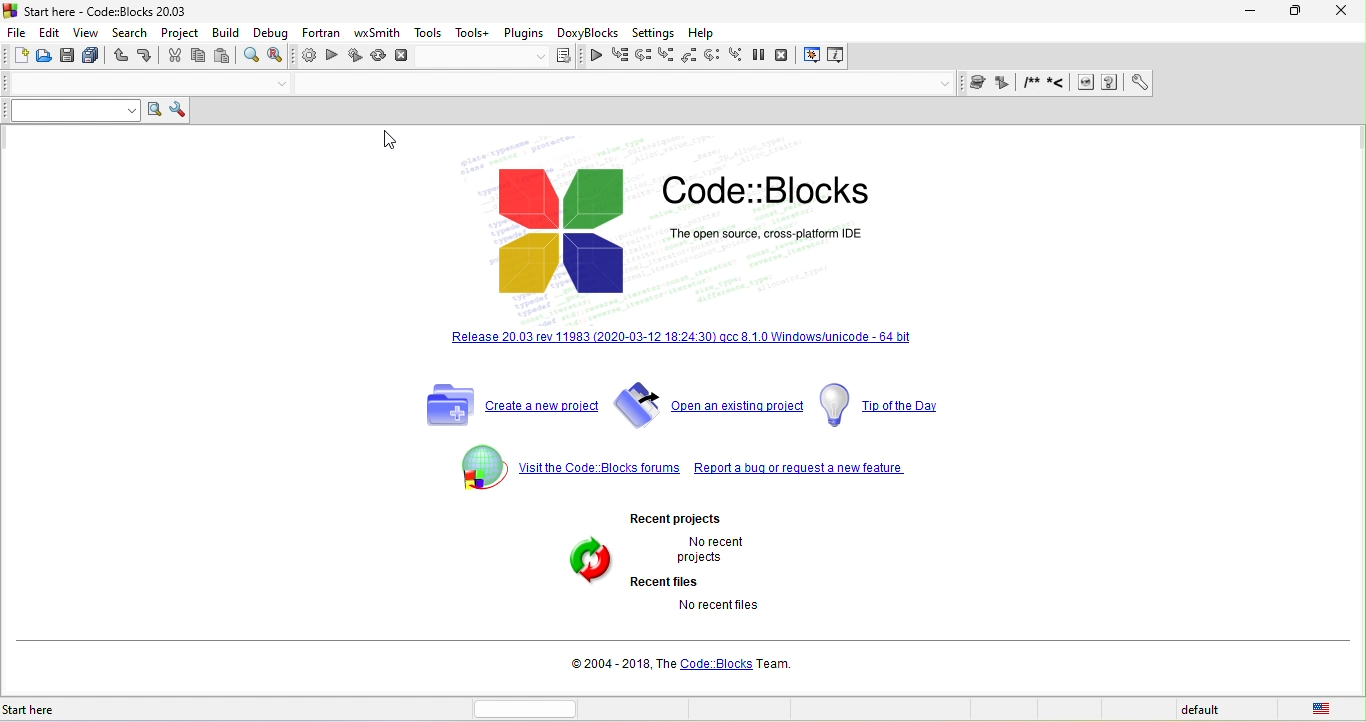 Image resolution: width=1366 pixels, height=722 pixels. What do you see at coordinates (1294, 83) in the screenshot?
I see `open preference` at bounding box center [1294, 83].